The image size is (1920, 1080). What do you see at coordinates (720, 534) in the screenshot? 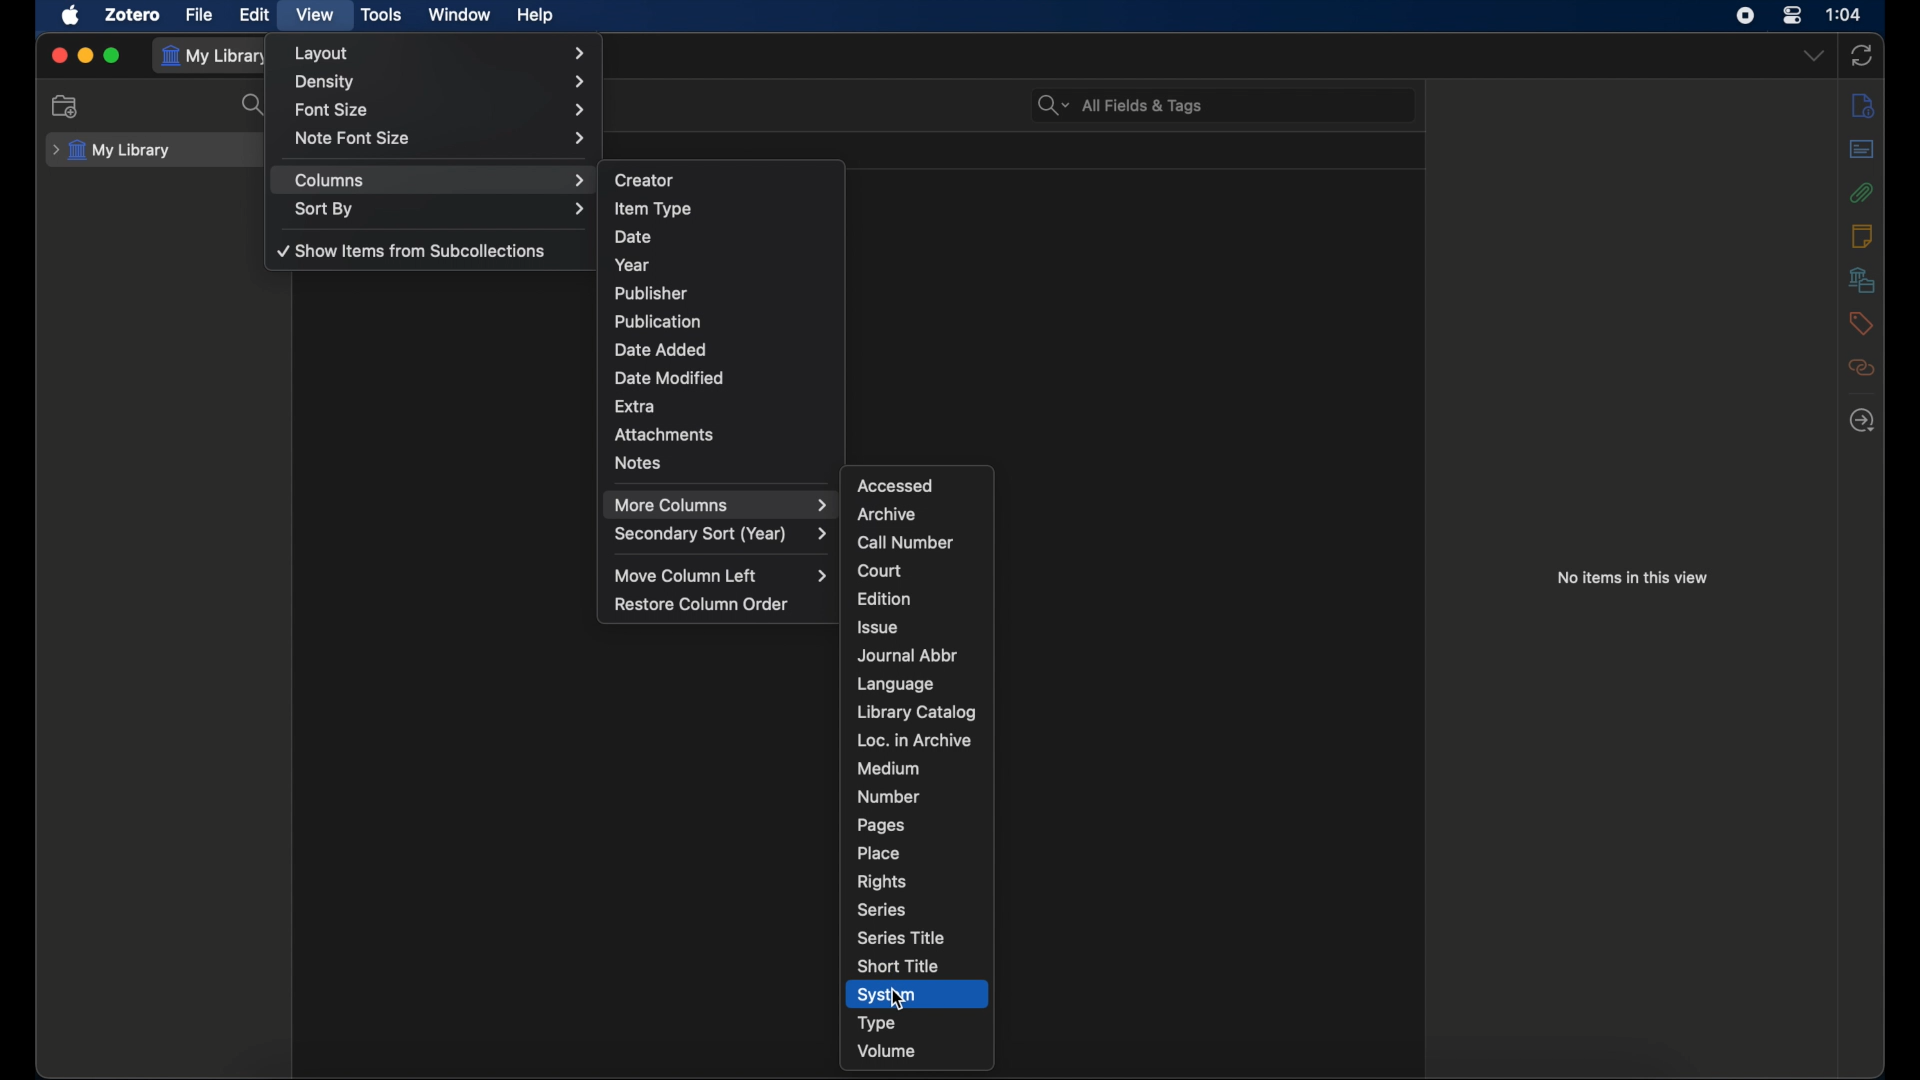
I see `secondary sort` at bounding box center [720, 534].